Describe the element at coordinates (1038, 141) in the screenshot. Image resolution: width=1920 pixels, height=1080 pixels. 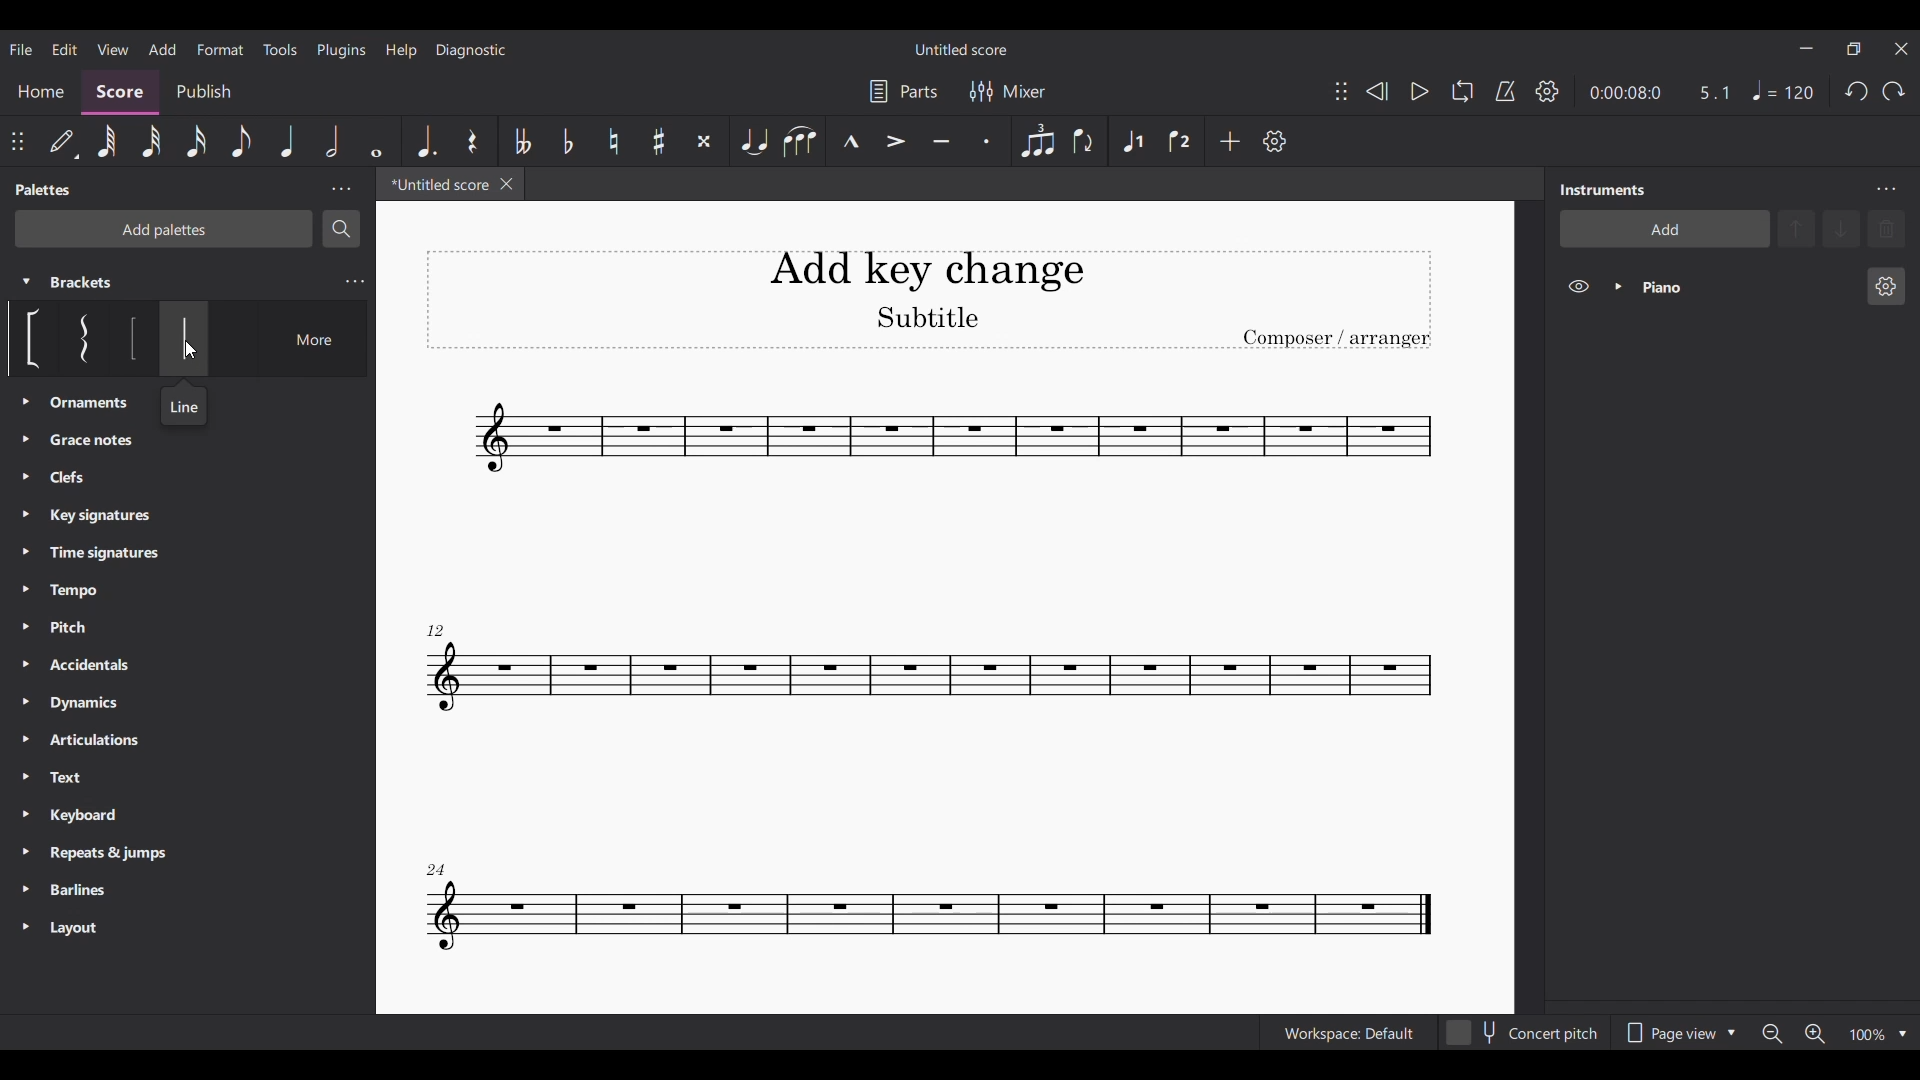
I see `Tuplet` at that location.